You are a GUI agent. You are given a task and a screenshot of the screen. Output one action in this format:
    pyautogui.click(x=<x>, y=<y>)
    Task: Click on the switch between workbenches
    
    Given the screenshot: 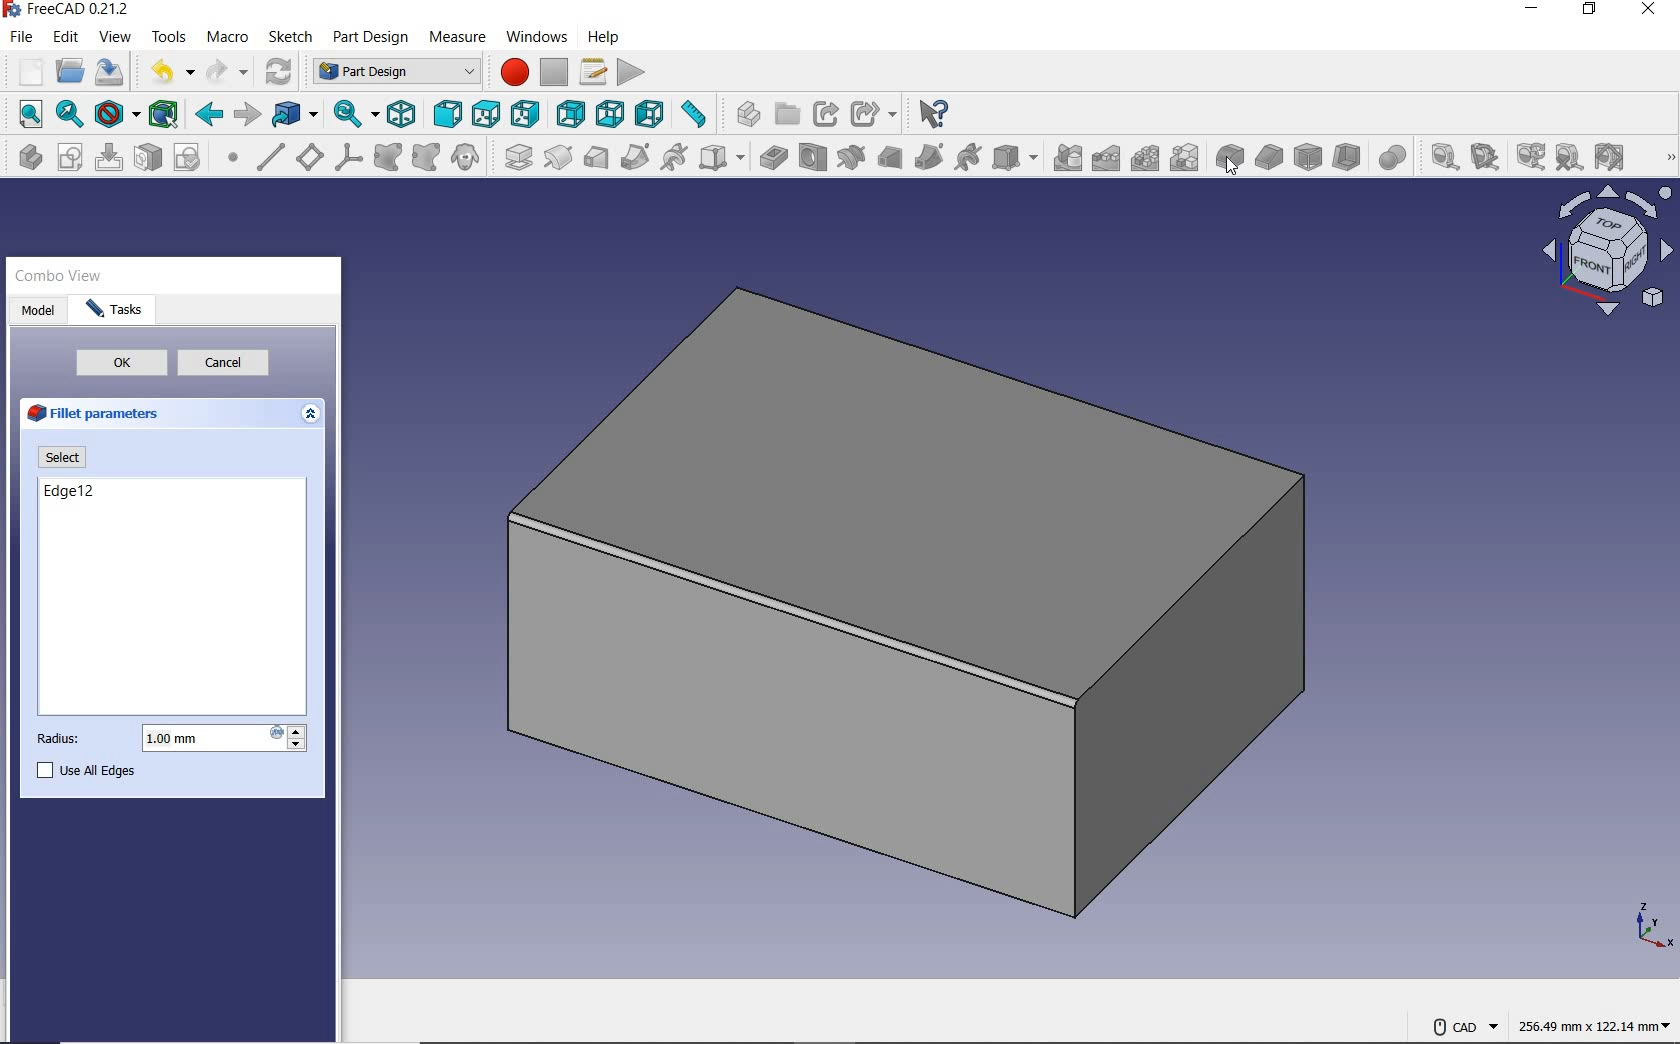 What is the action you would take?
    pyautogui.click(x=396, y=72)
    